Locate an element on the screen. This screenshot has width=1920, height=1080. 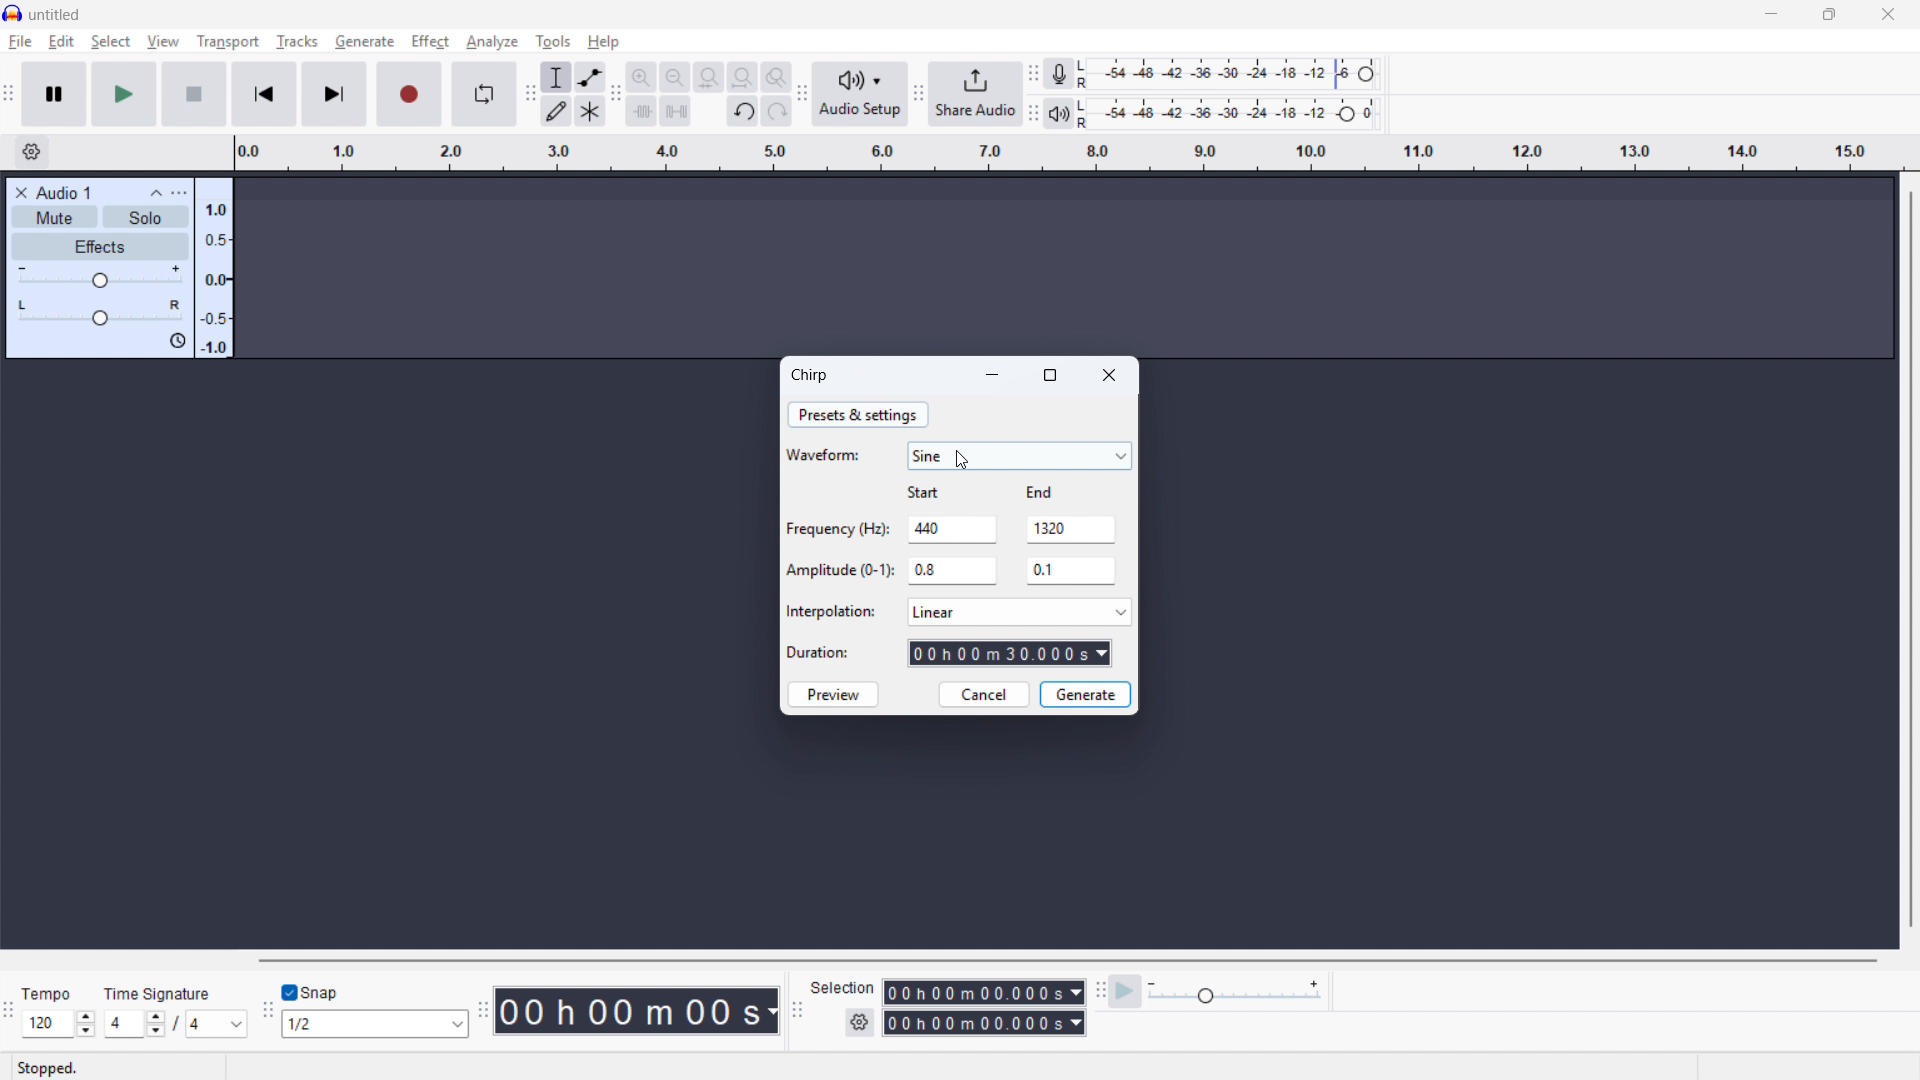
Playback level is located at coordinates (1232, 113).